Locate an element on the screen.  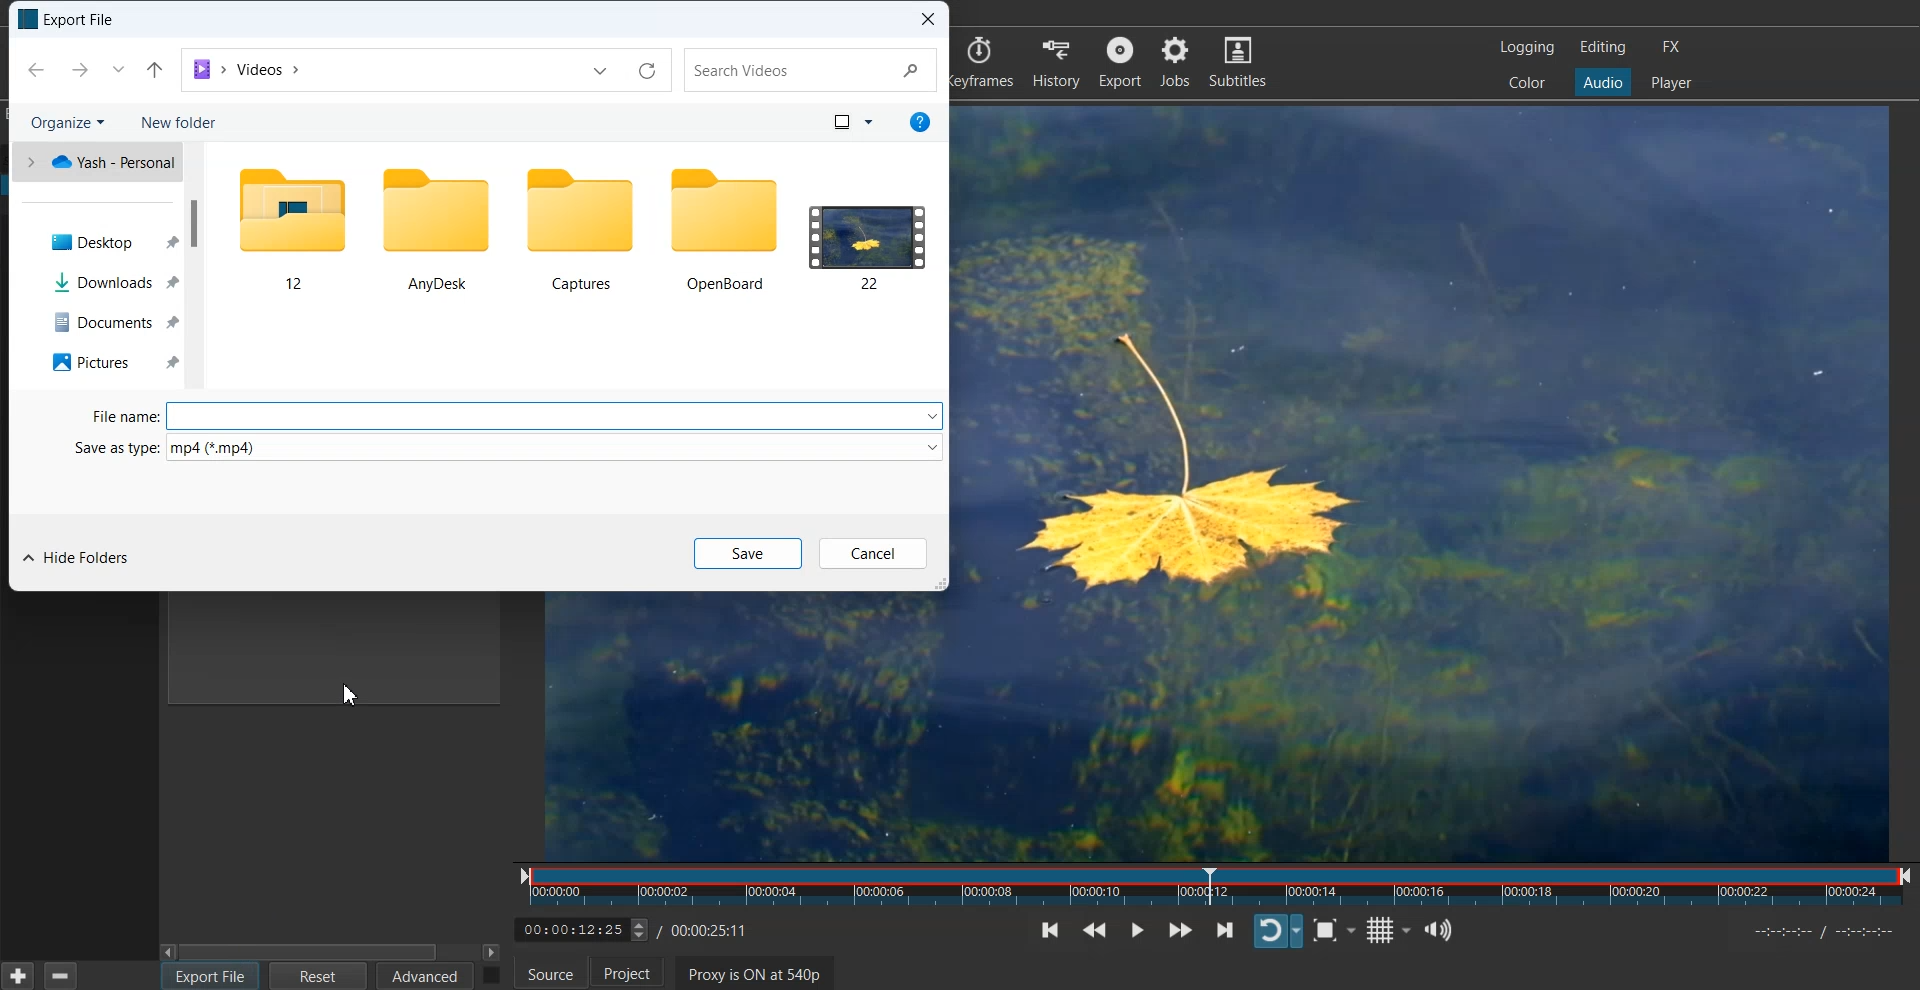
Files is located at coordinates (728, 227).